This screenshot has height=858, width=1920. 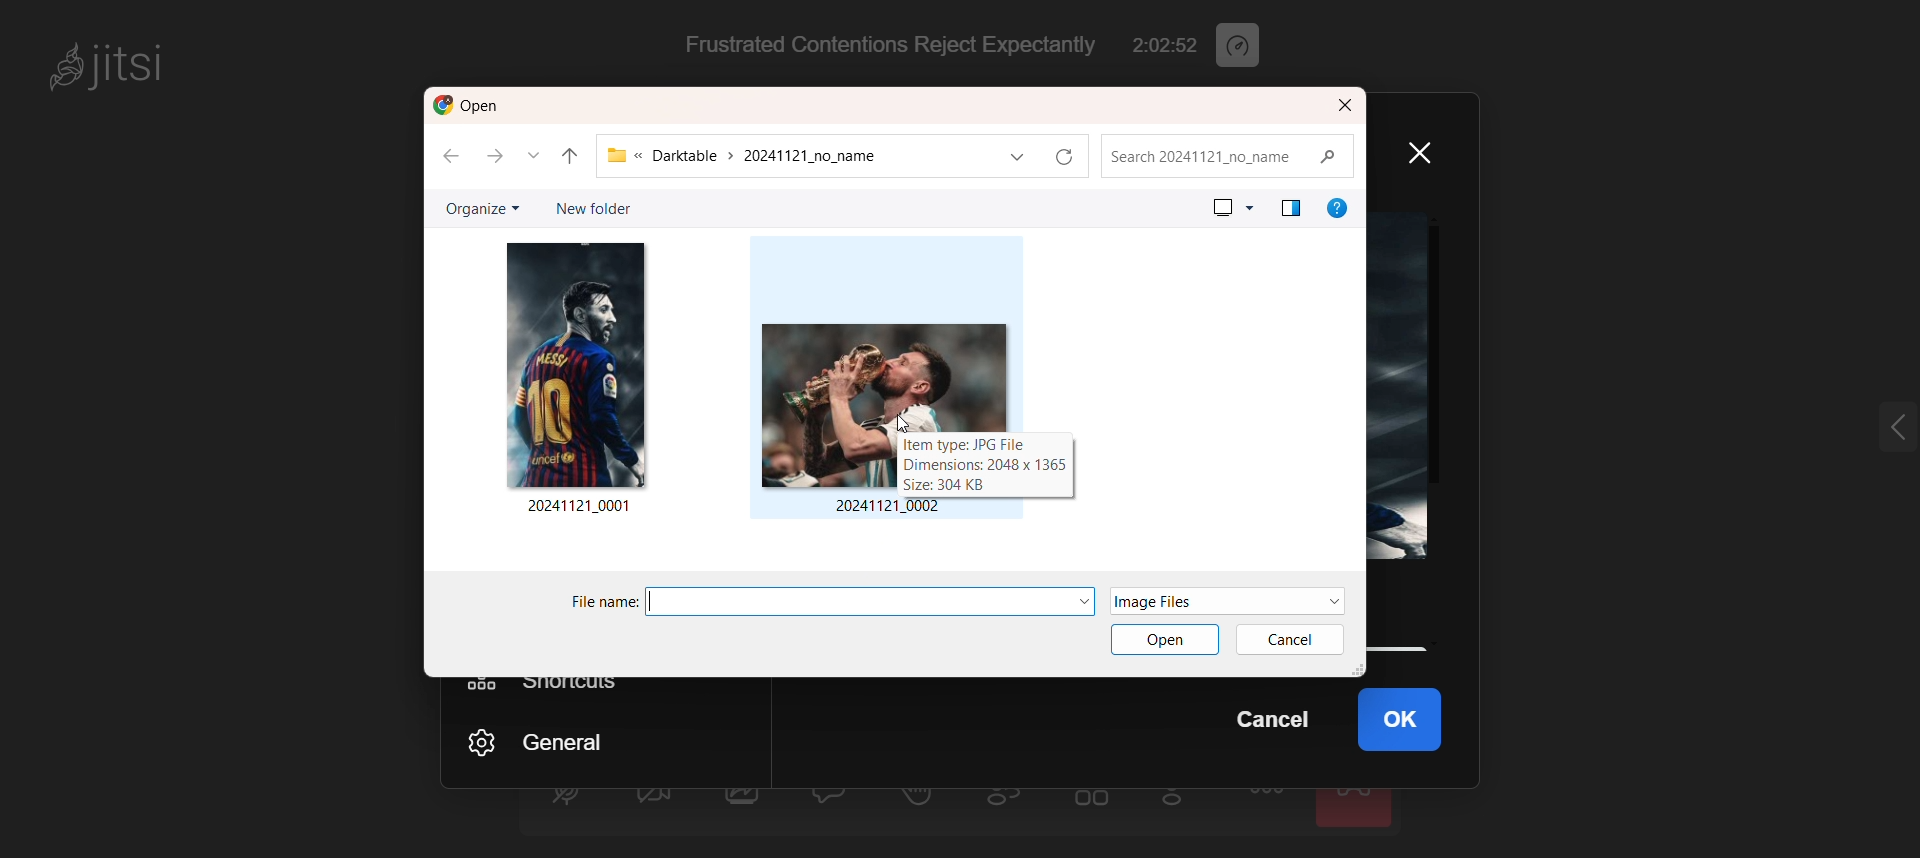 What do you see at coordinates (1232, 155) in the screenshot?
I see `search bar` at bounding box center [1232, 155].